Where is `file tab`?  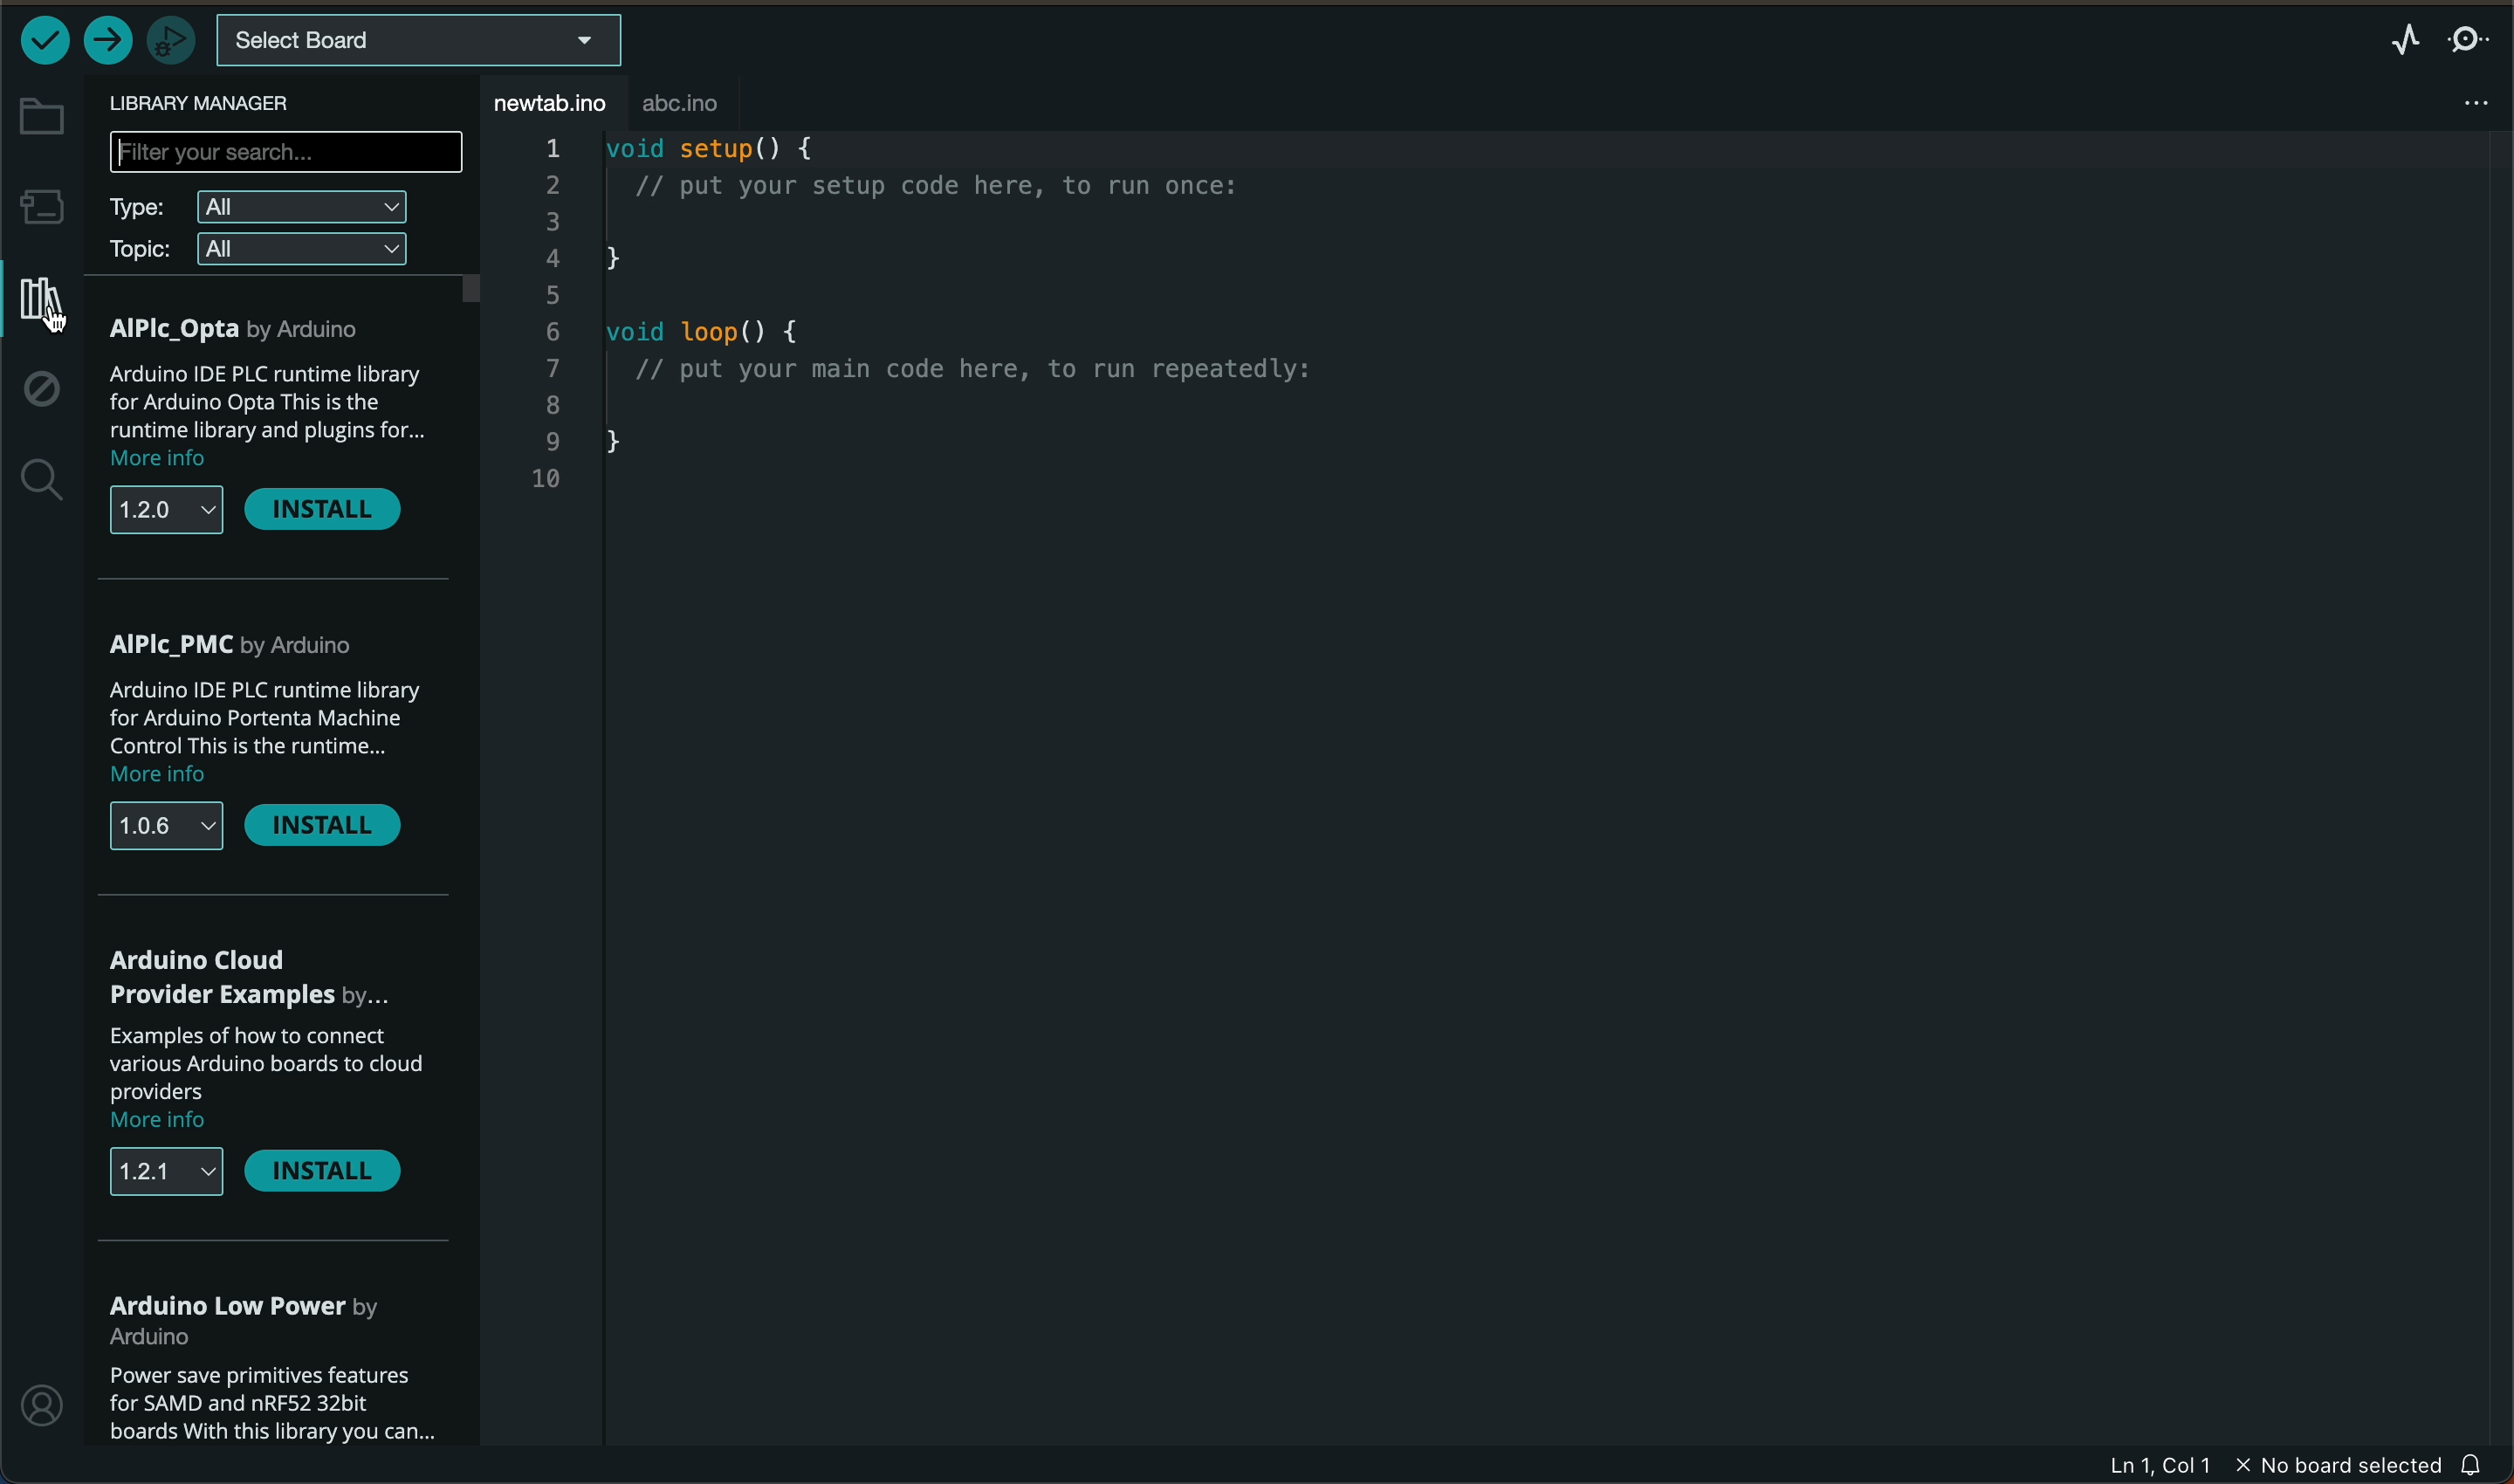
file tab is located at coordinates (554, 103).